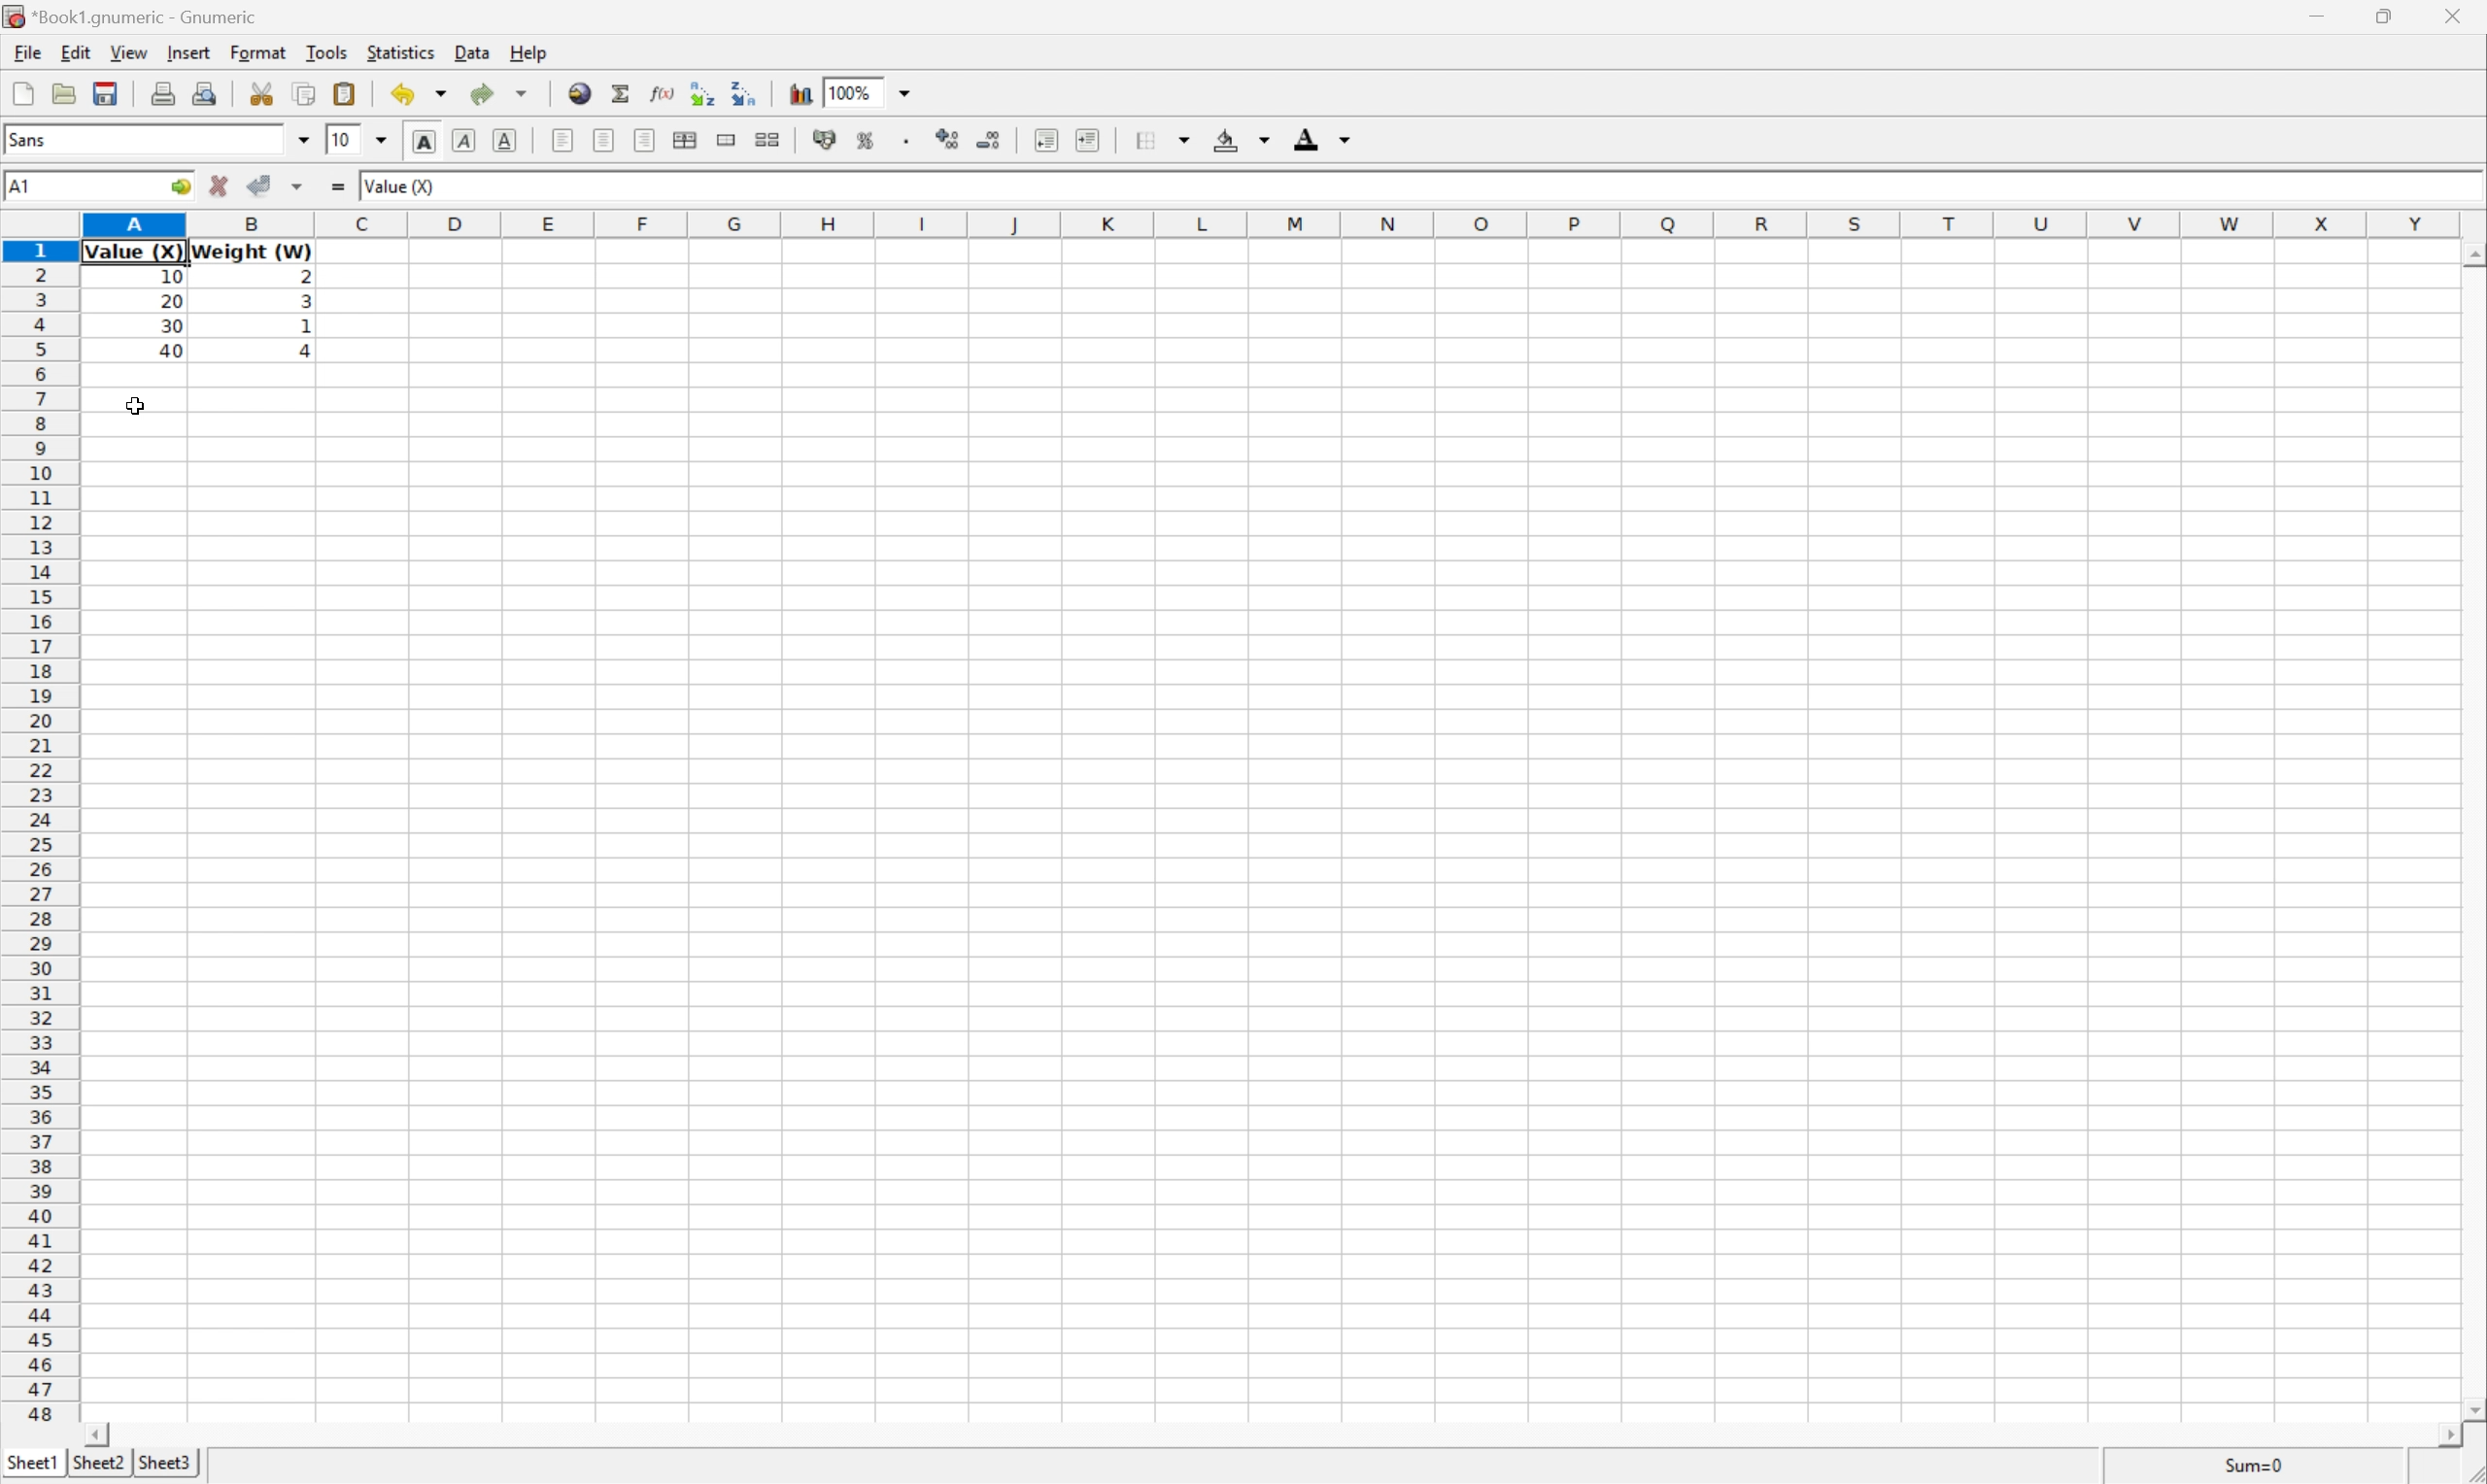 Image resolution: width=2487 pixels, height=1484 pixels. I want to click on Foreground, so click(1329, 137).